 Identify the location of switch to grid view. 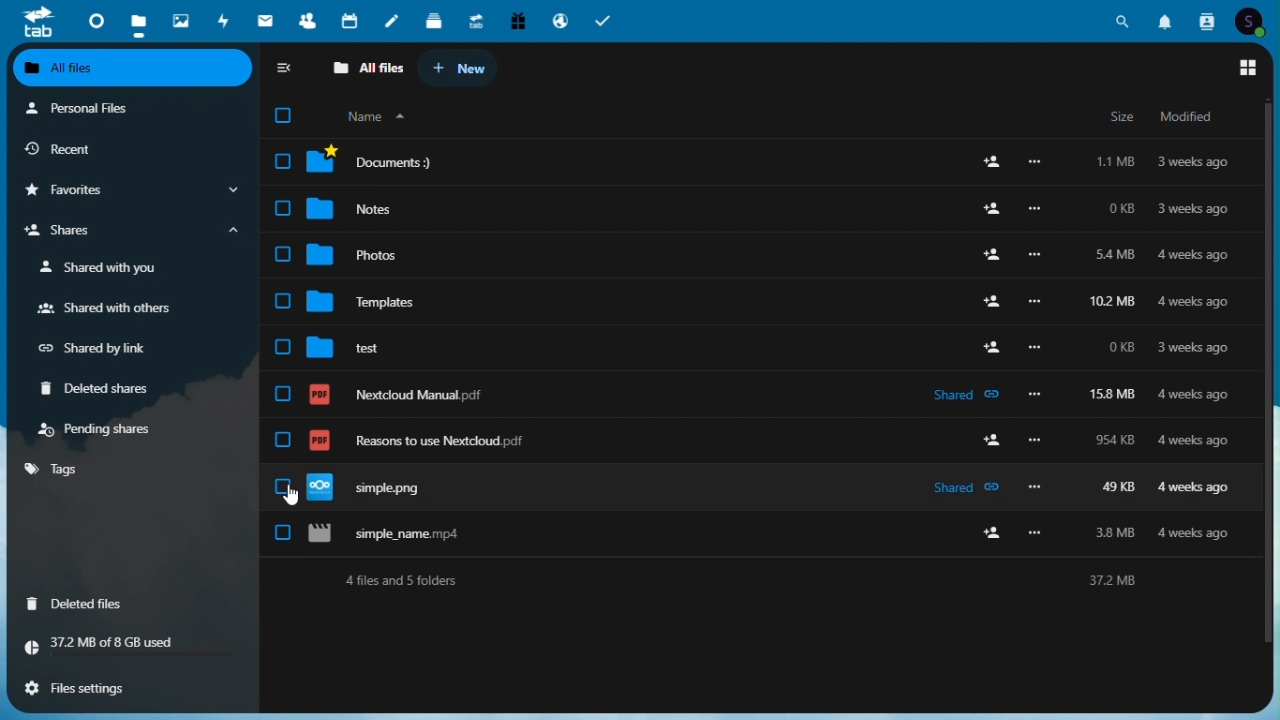
(1249, 68).